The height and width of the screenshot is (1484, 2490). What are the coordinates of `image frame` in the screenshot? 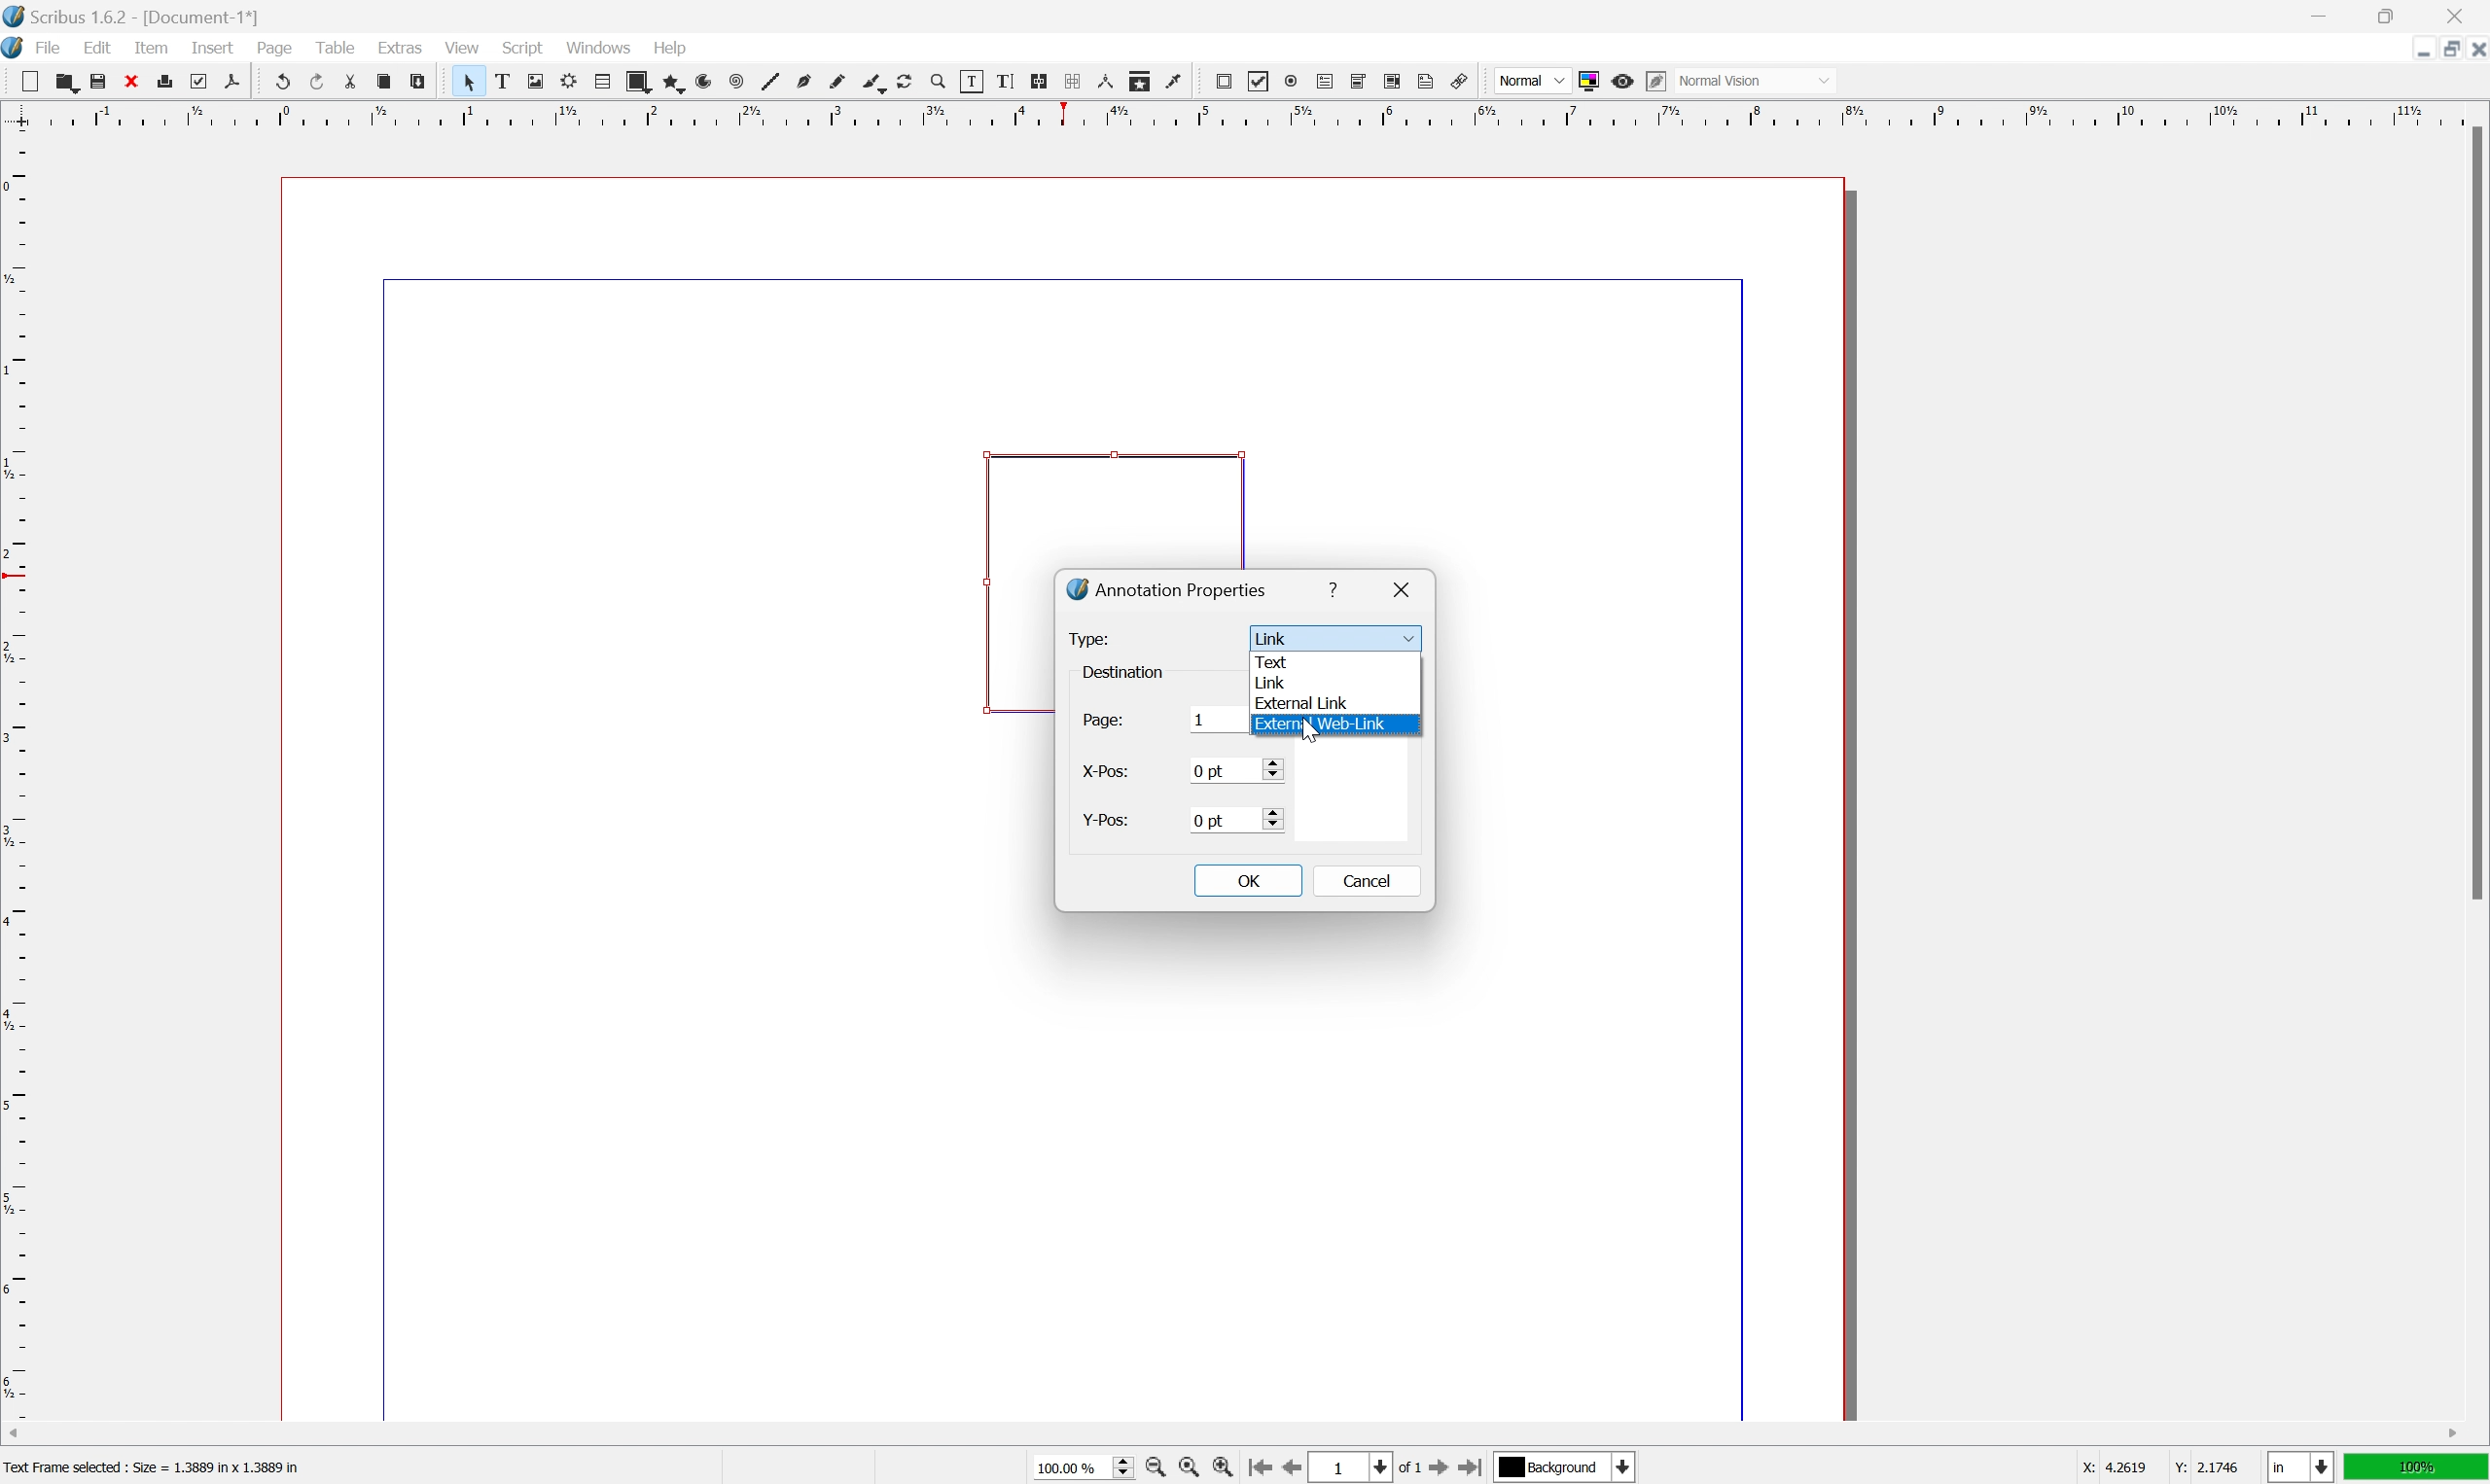 It's located at (535, 81).